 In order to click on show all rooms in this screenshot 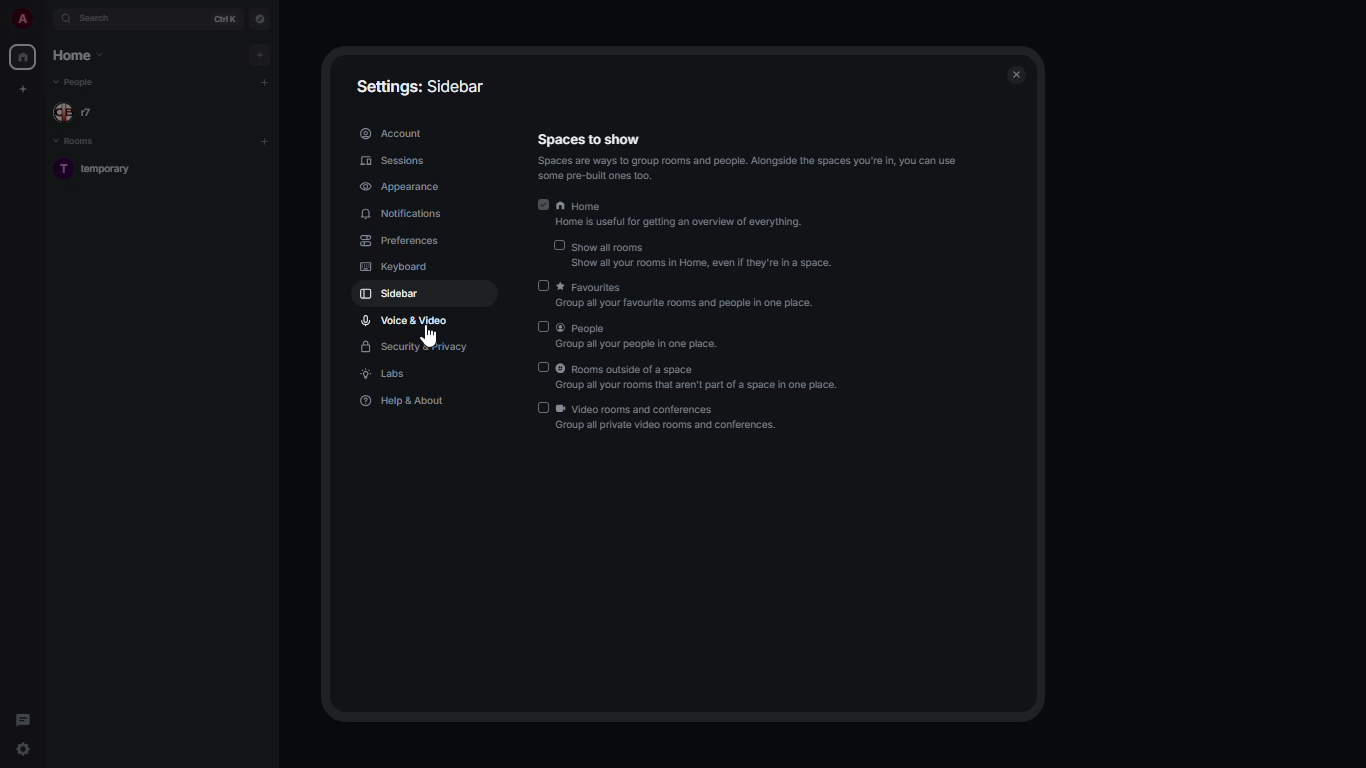, I will do `click(701, 256)`.